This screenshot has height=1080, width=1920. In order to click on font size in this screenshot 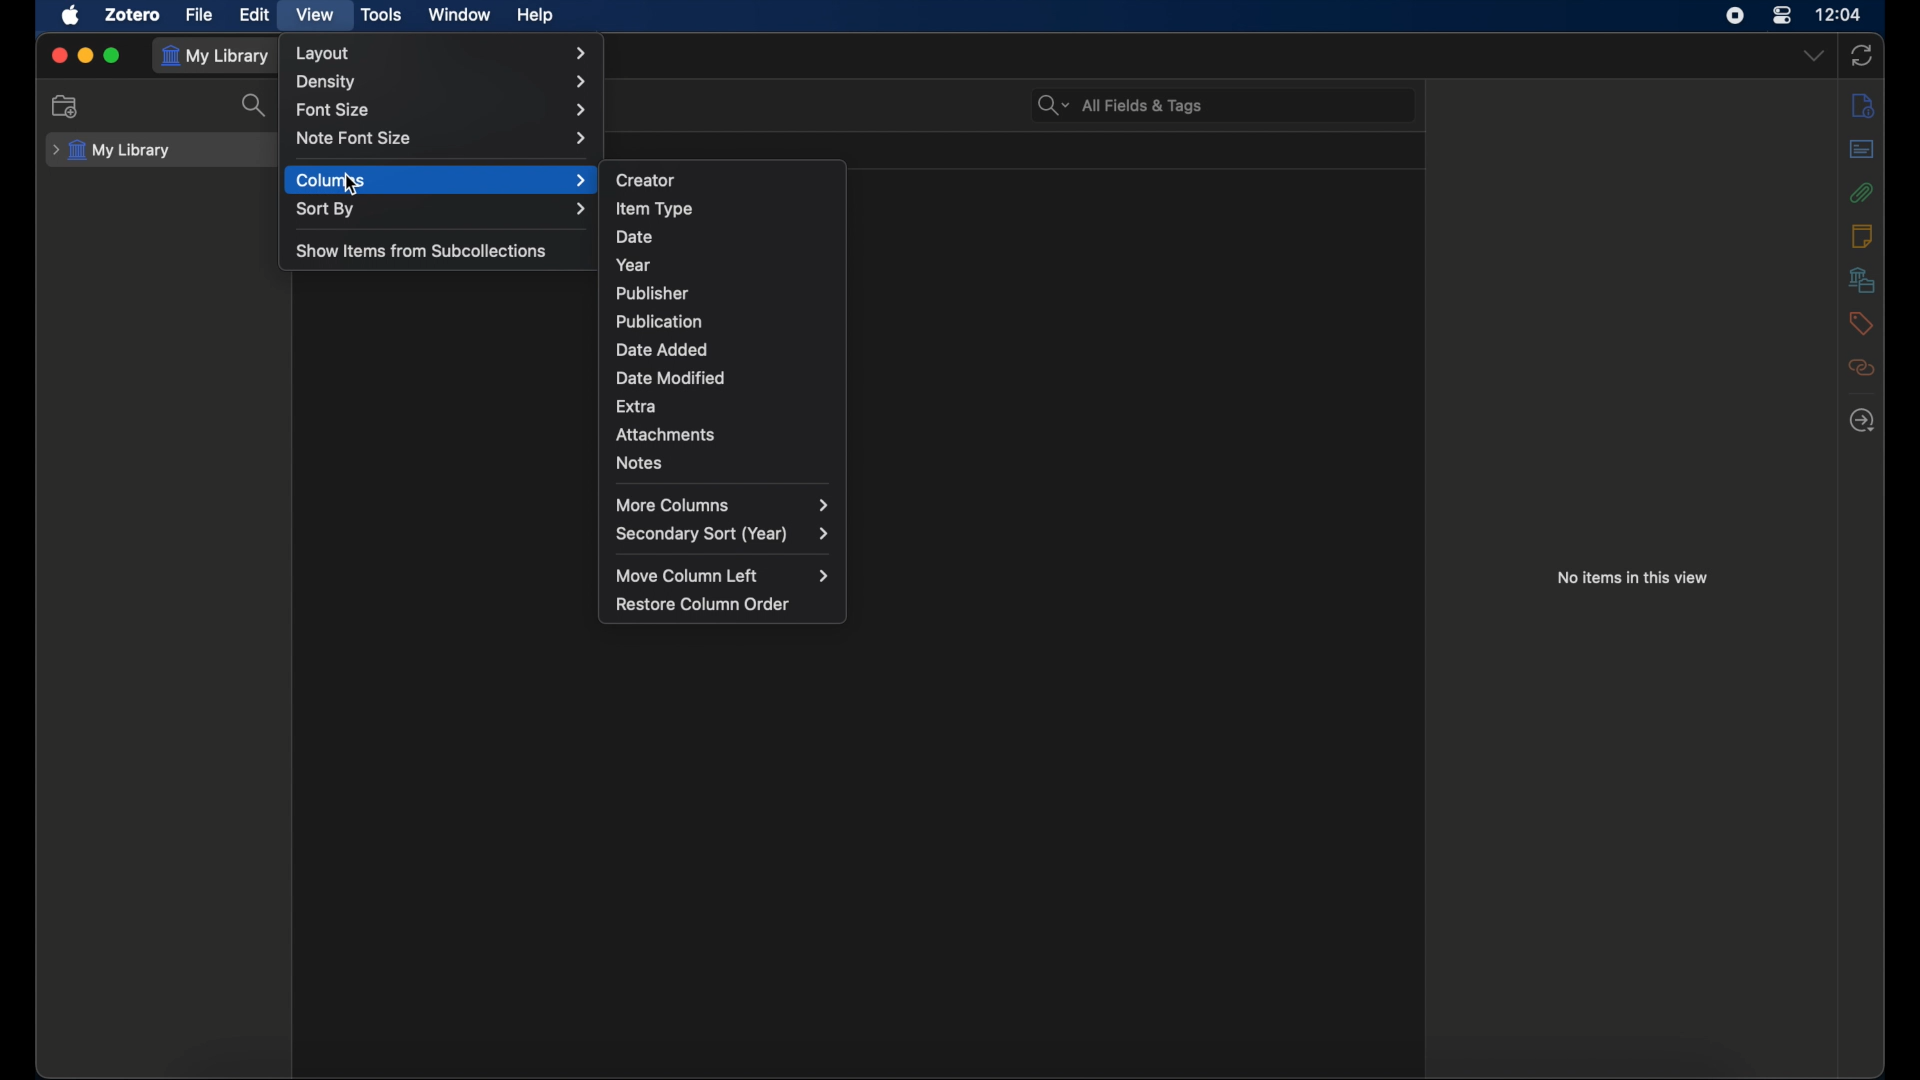, I will do `click(443, 110)`.